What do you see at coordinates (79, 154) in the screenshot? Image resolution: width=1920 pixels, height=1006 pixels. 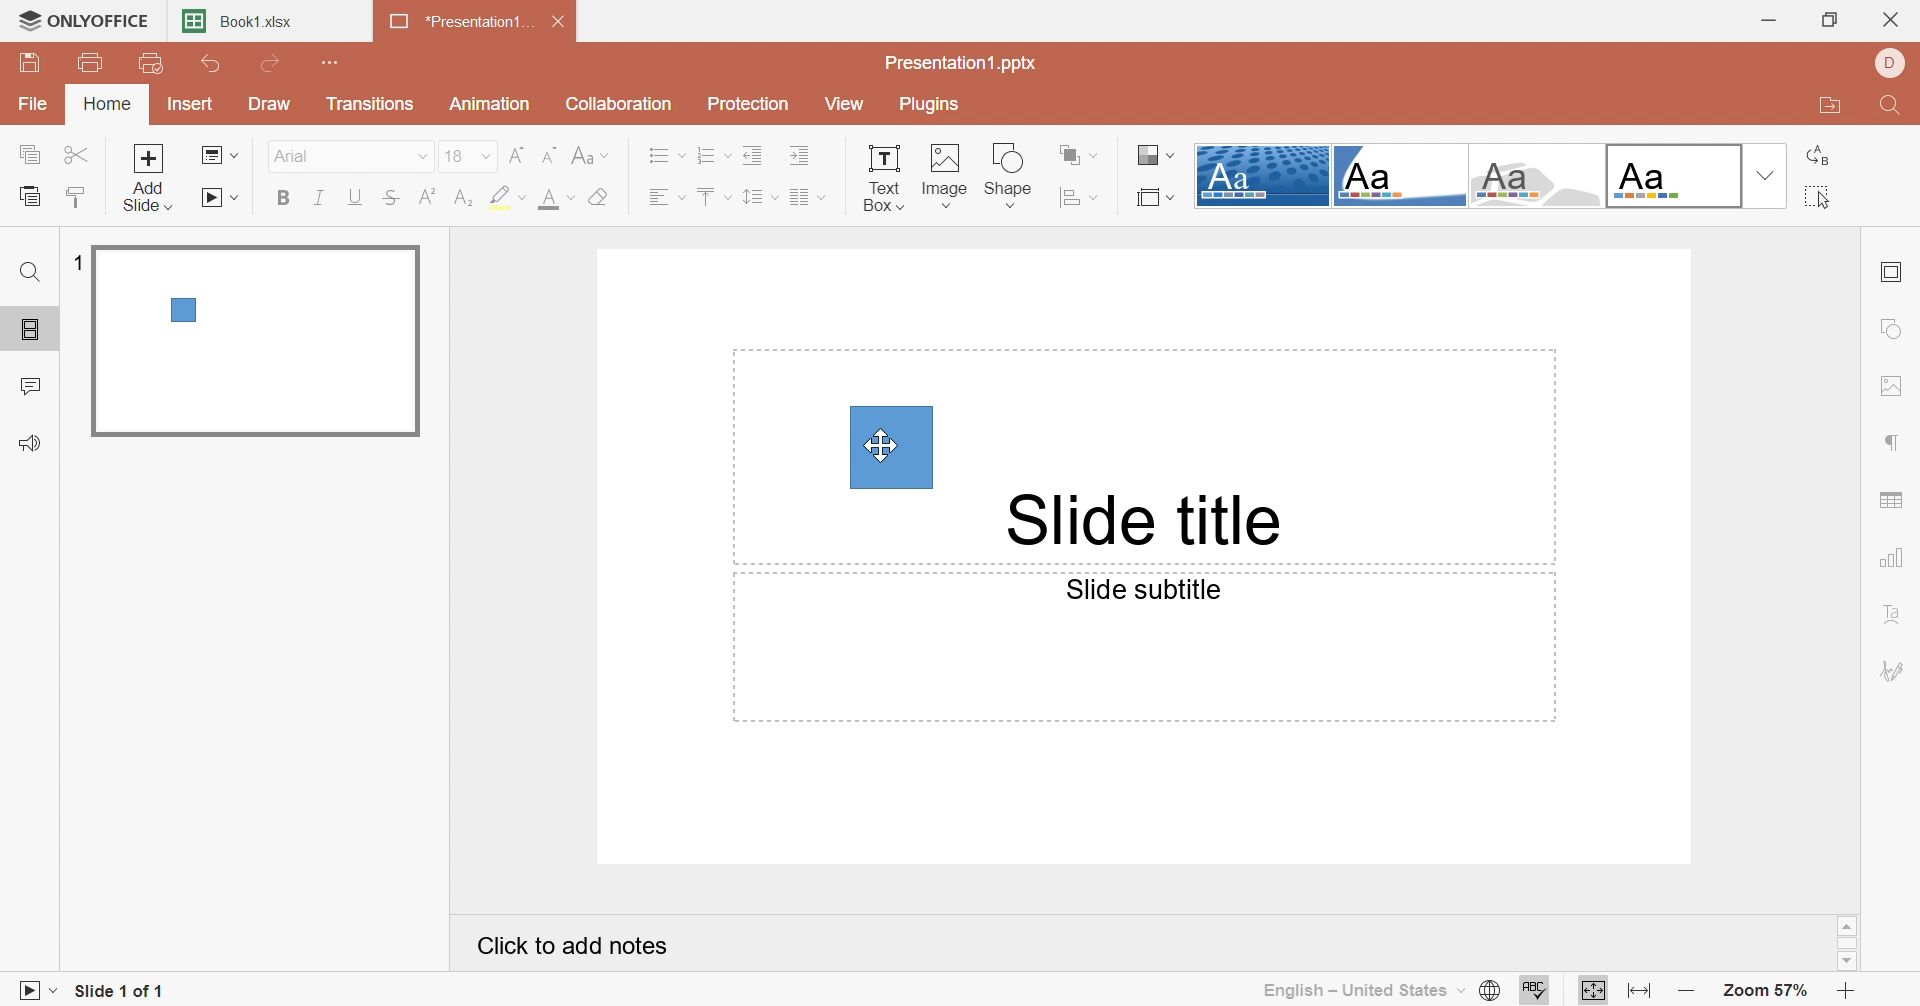 I see `Cut` at bounding box center [79, 154].